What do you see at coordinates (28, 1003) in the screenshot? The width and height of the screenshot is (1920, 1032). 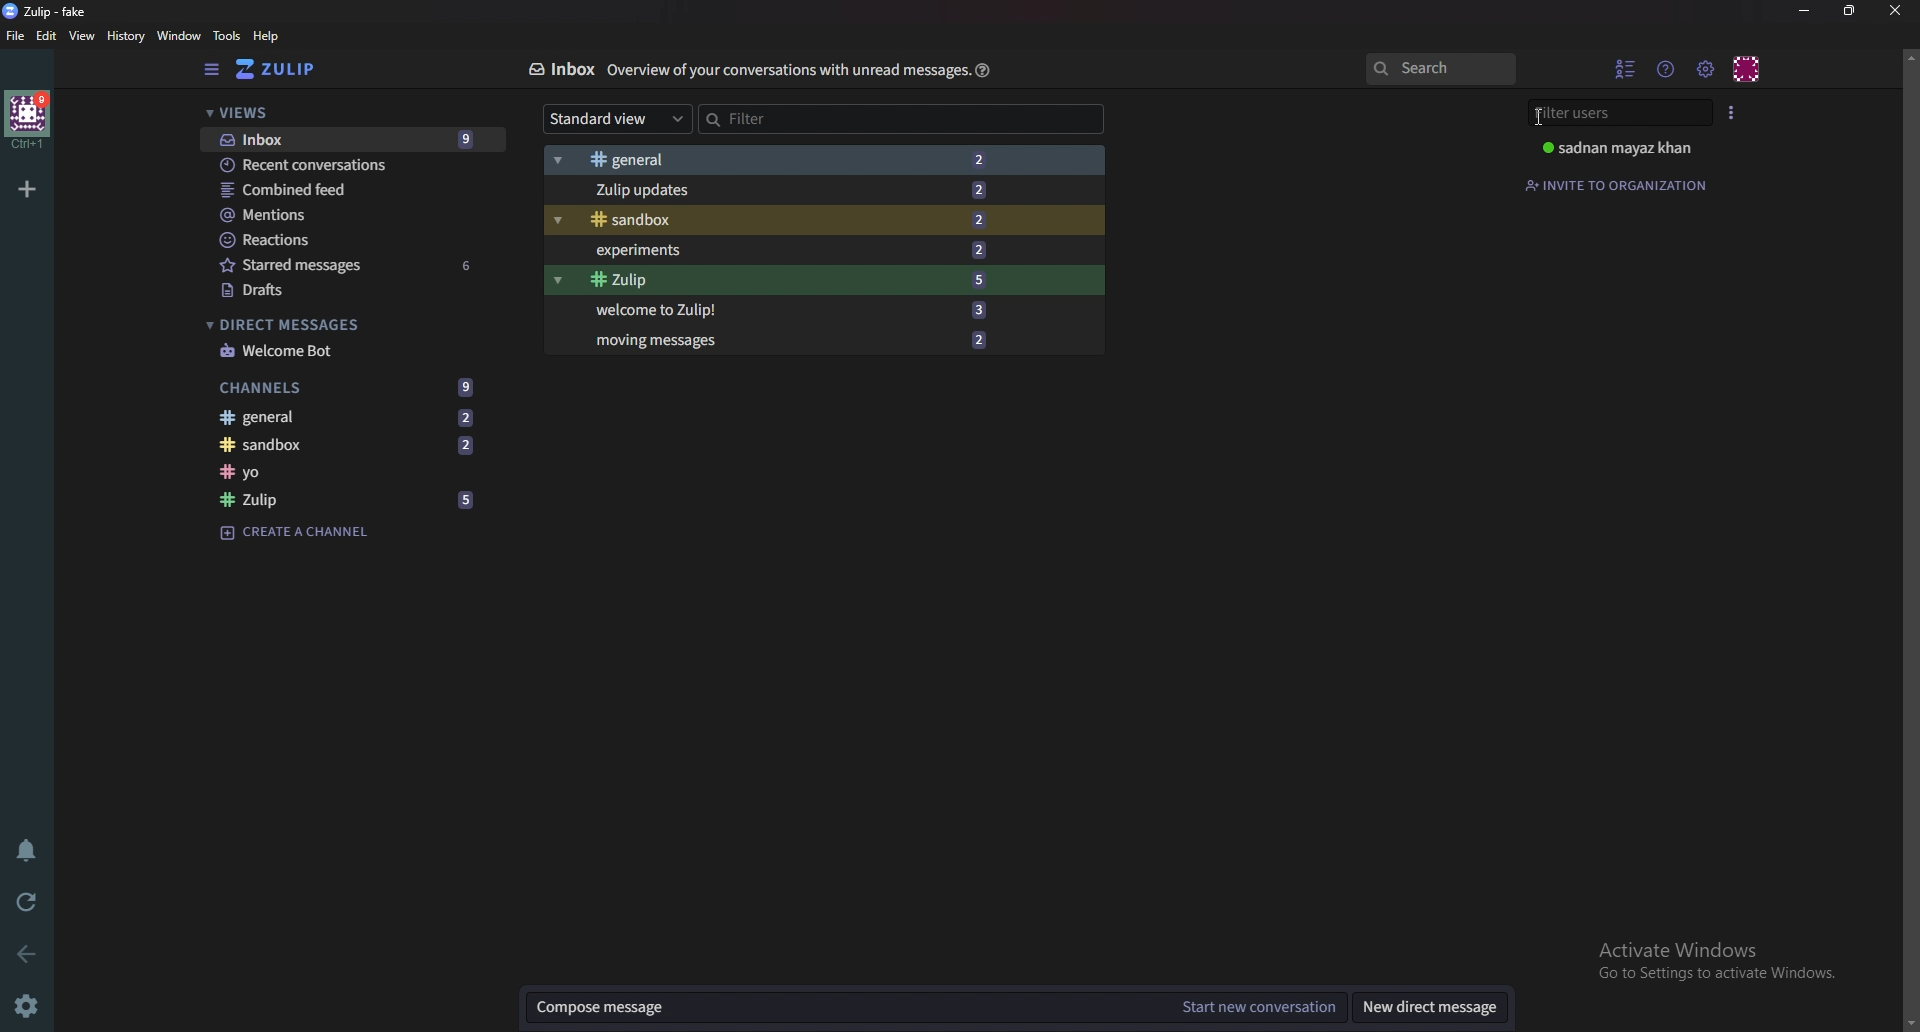 I see `Settings` at bounding box center [28, 1003].